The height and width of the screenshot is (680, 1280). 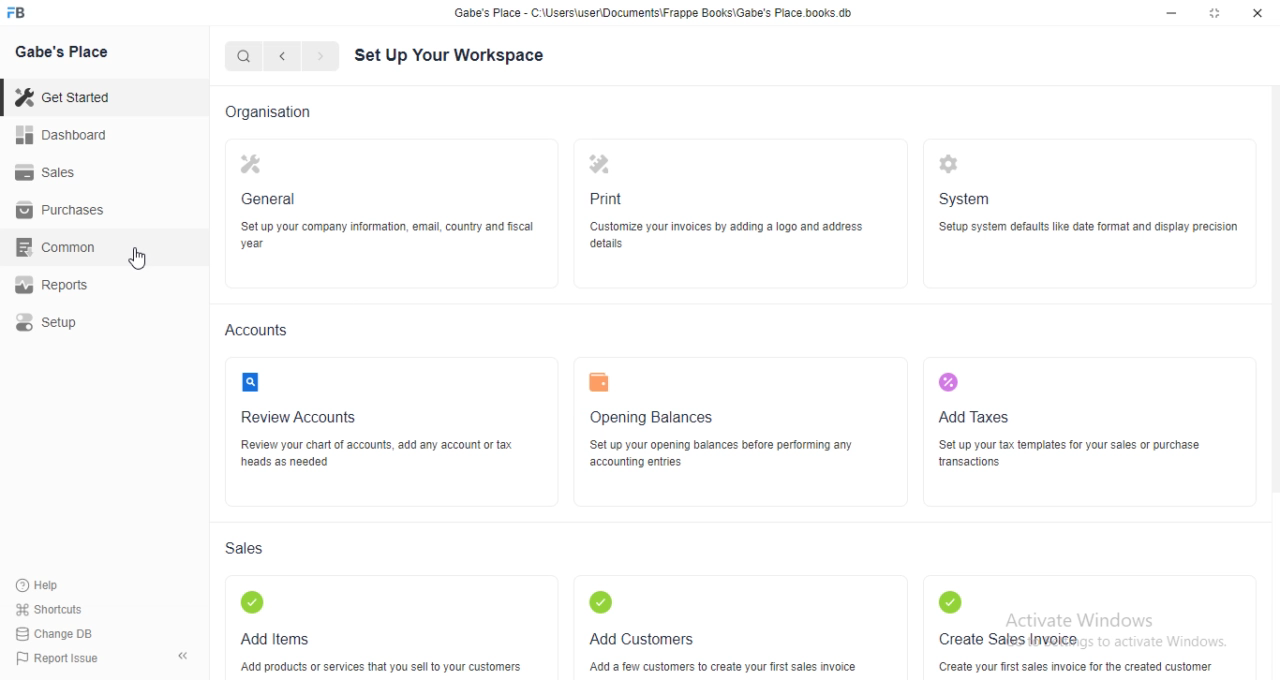 What do you see at coordinates (381, 455) in the screenshot?
I see `Review your chart of accounts, add any account or tax heads as needed` at bounding box center [381, 455].